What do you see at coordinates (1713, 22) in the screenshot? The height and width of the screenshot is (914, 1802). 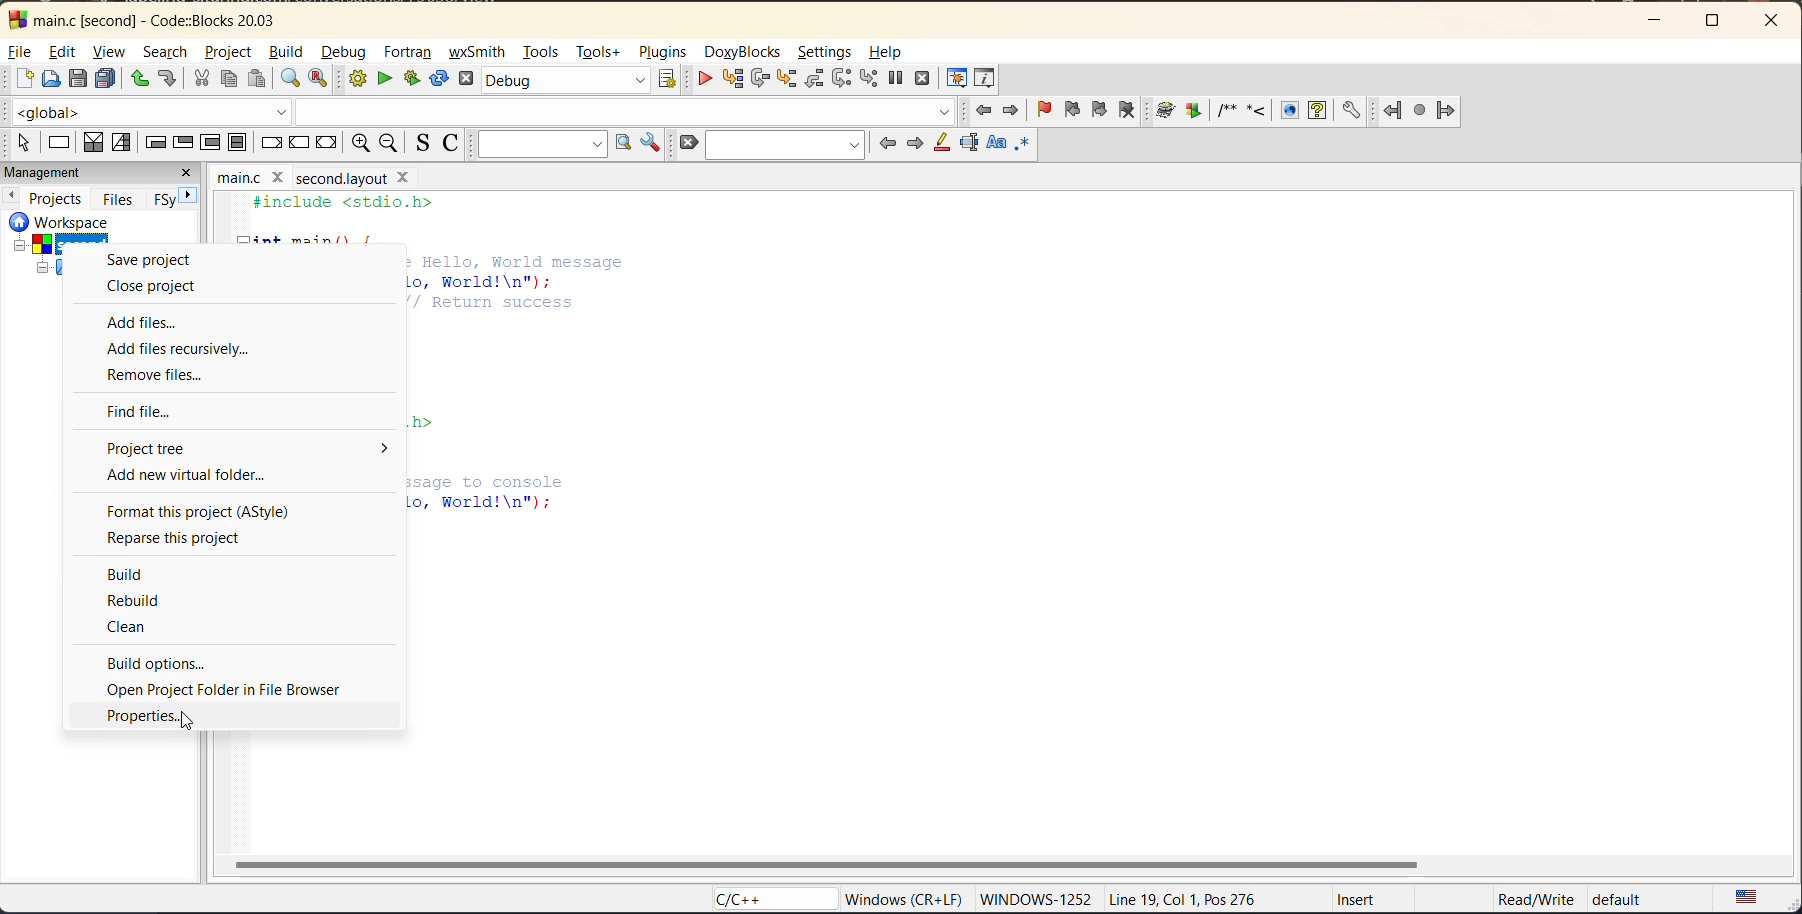 I see `maximize` at bounding box center [1713, 22].